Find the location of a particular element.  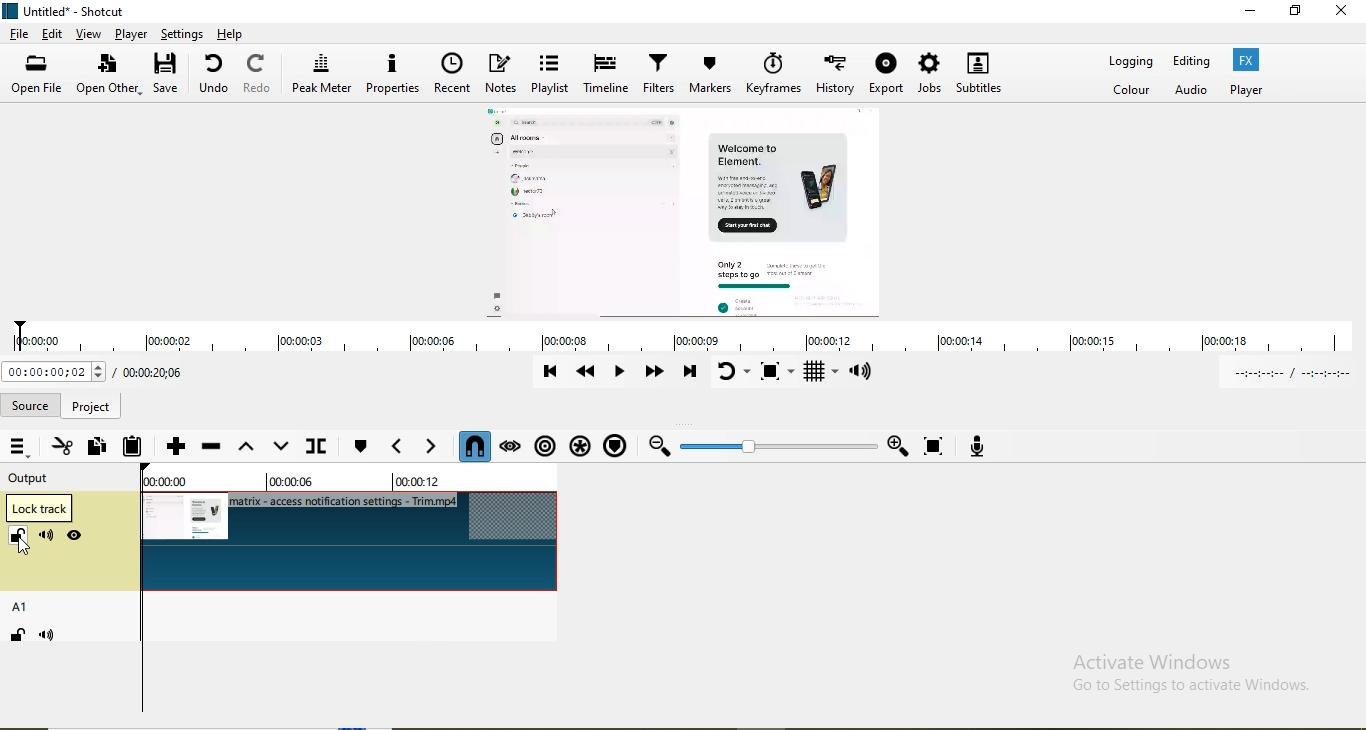

 is located at coordinates (979, 75).